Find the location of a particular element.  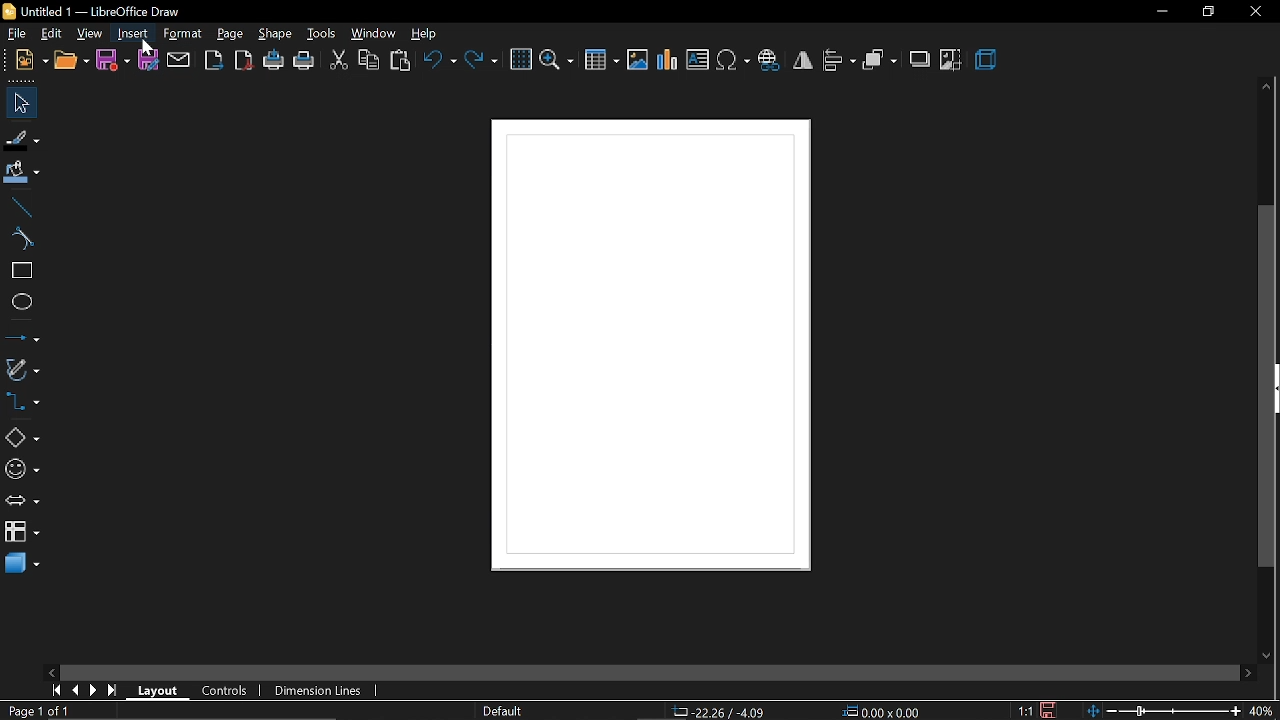

move down is located at coordinates (1266, 656).